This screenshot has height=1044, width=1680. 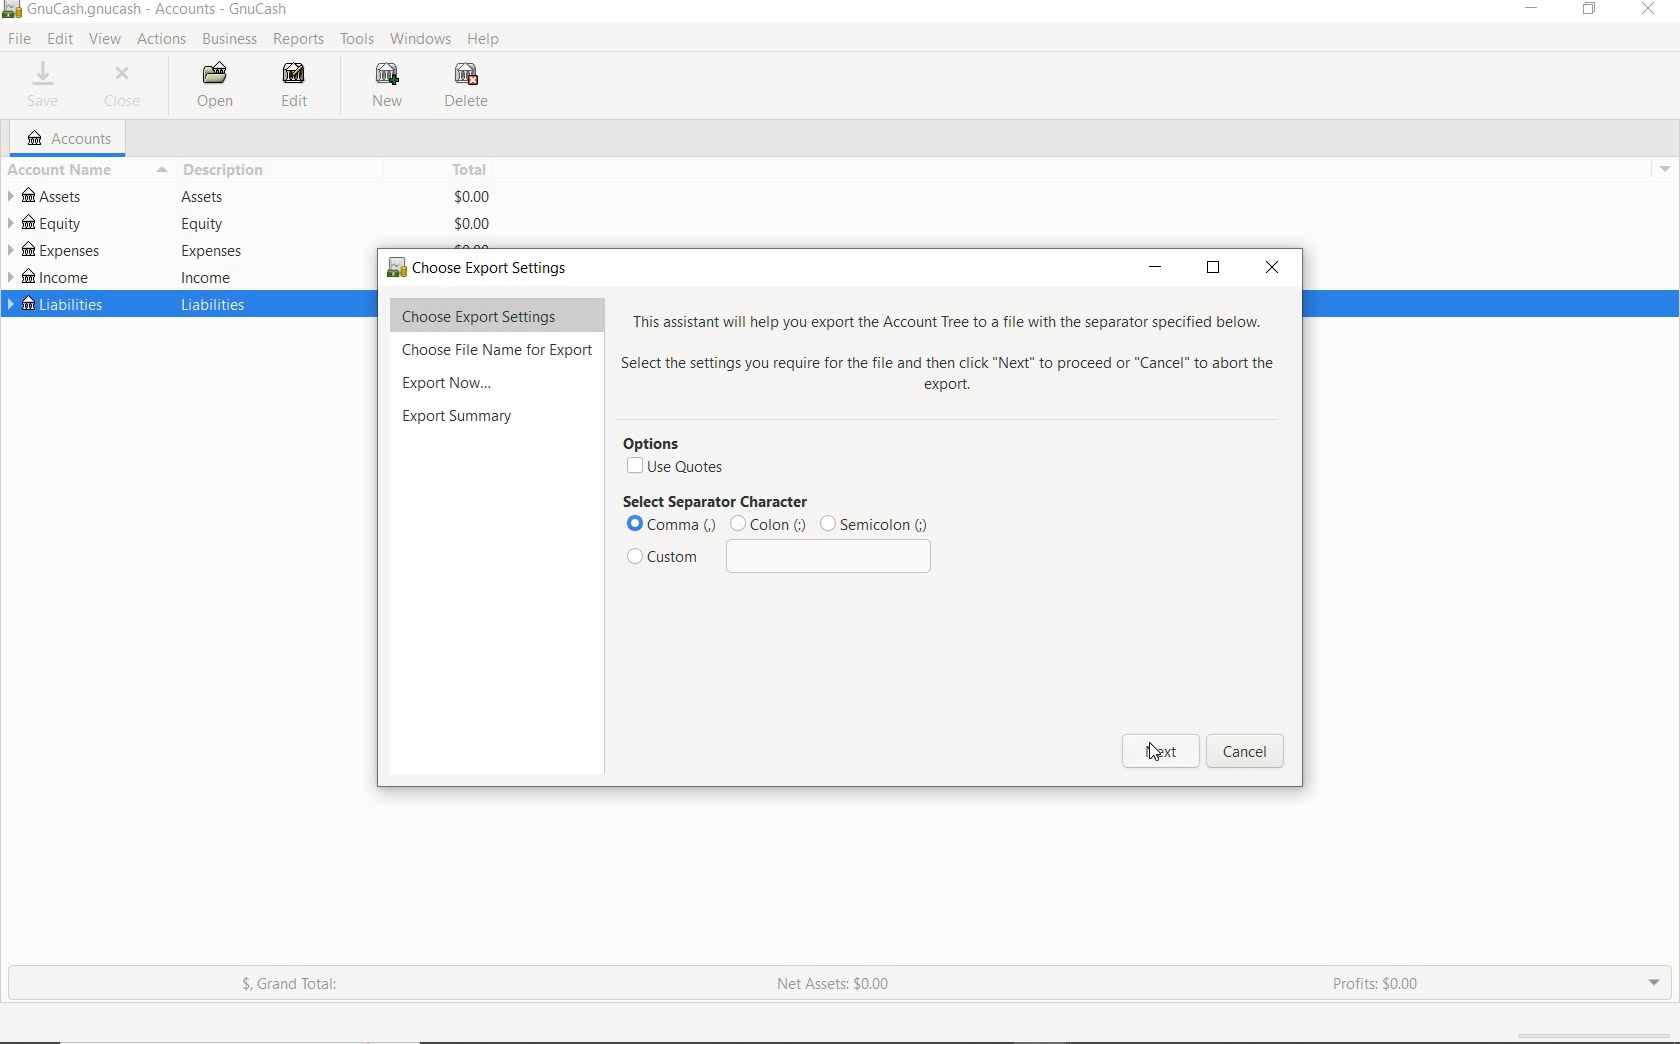 What do you see at coordinates (838, 987) in the screenshot?
I see `NET ASSETS` at bounding box center [838, 987].